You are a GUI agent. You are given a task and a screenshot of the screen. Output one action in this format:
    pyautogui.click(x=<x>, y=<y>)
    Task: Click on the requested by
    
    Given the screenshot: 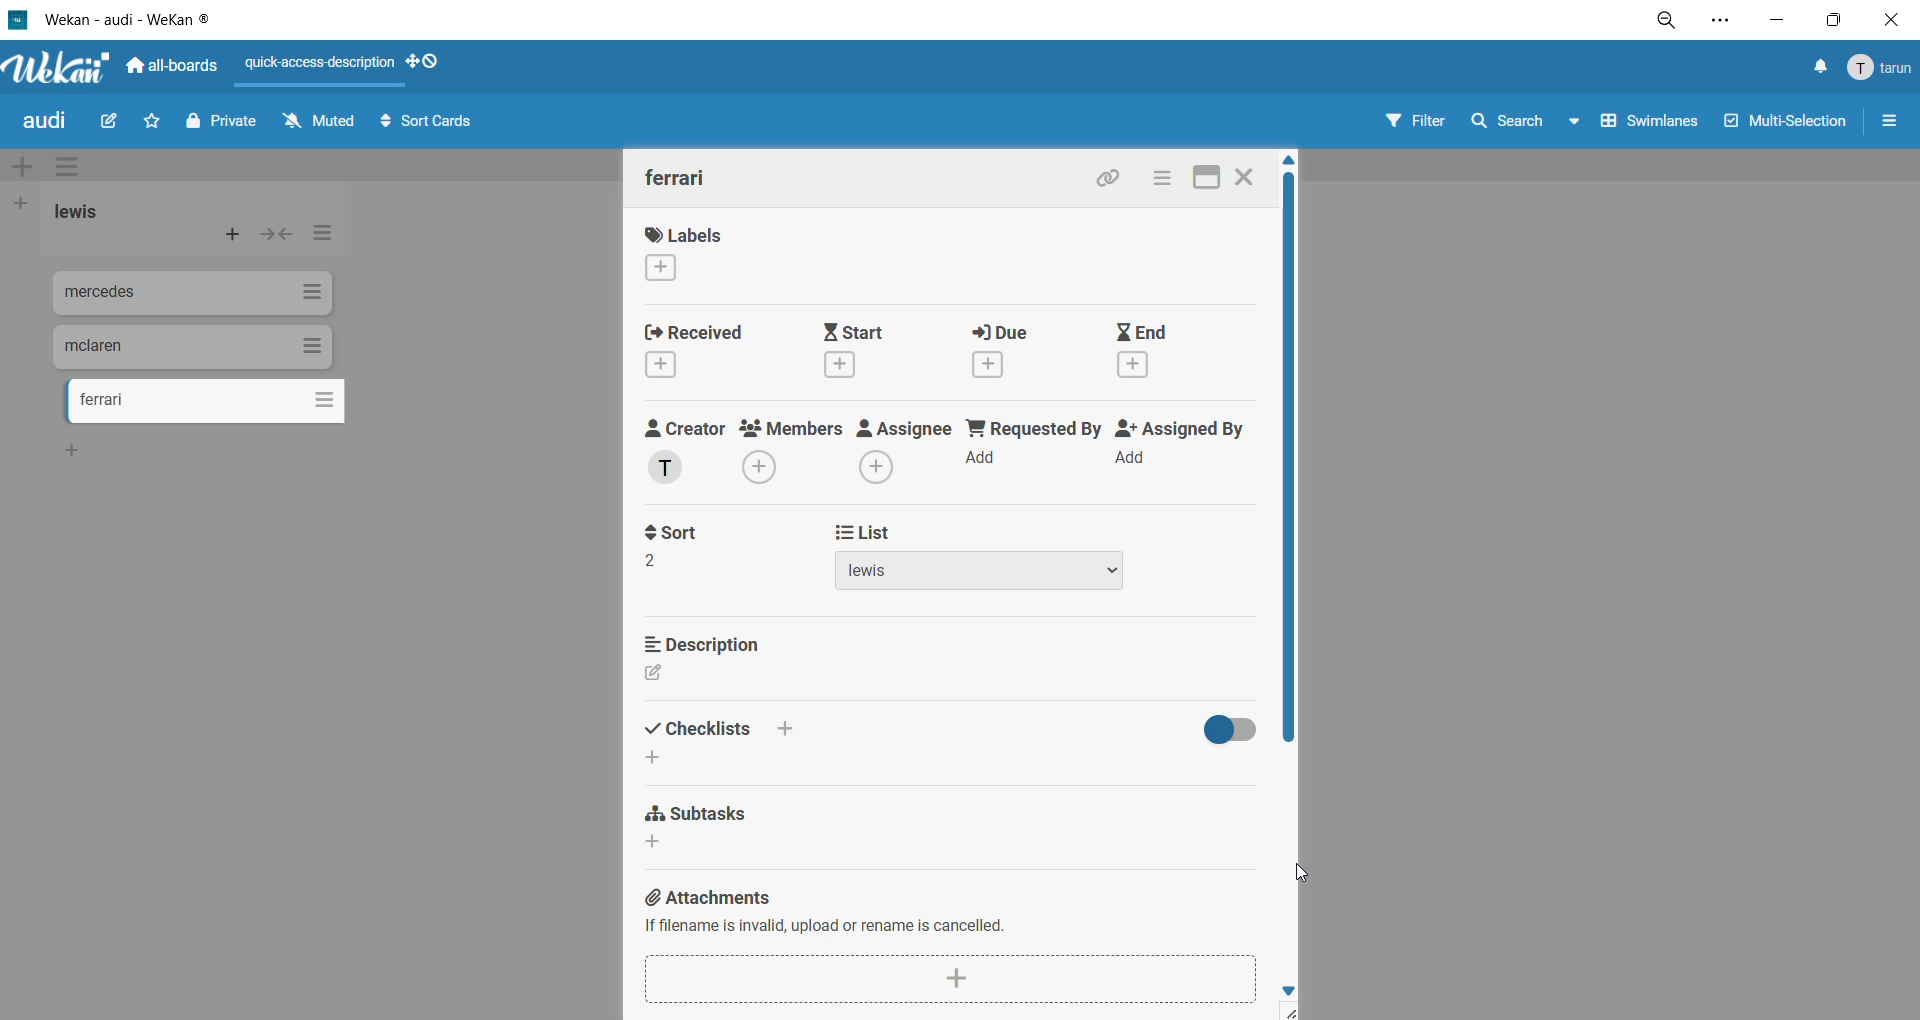 What is the action you would take?
    pyautogui.click(x=1031, y=440)
    